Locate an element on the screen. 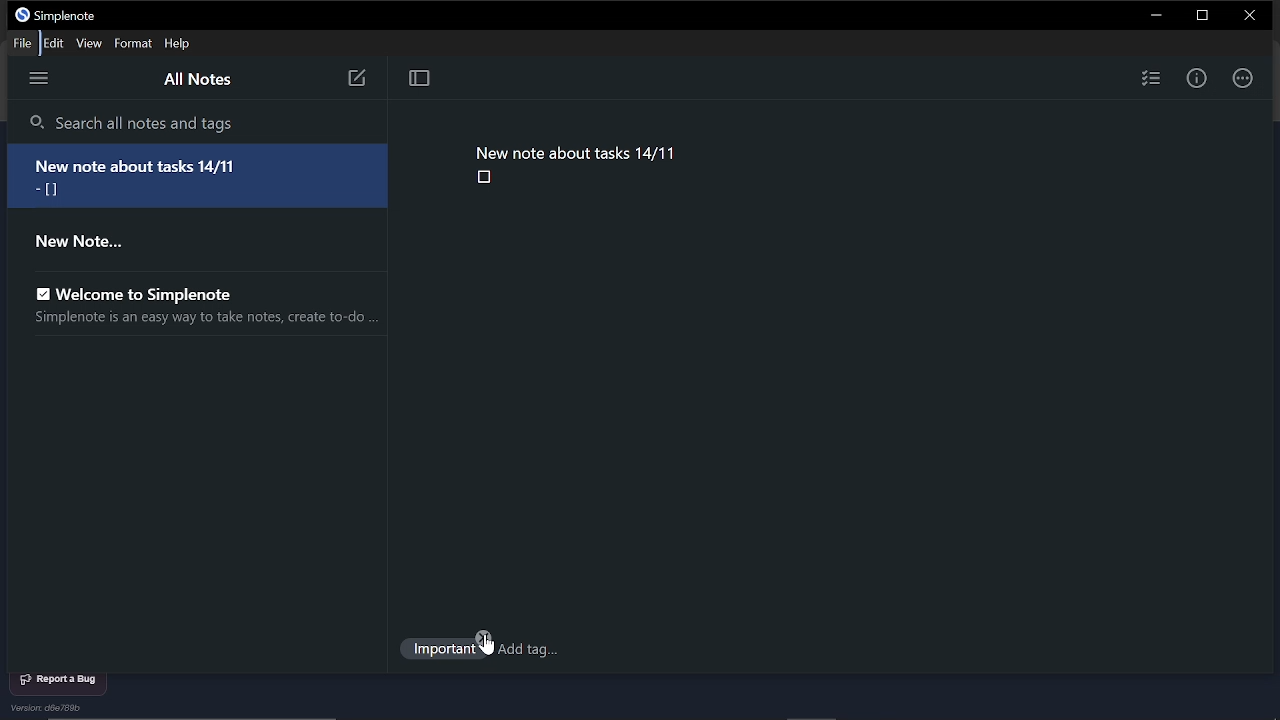  simplenote is located at coordinates (72, 16).